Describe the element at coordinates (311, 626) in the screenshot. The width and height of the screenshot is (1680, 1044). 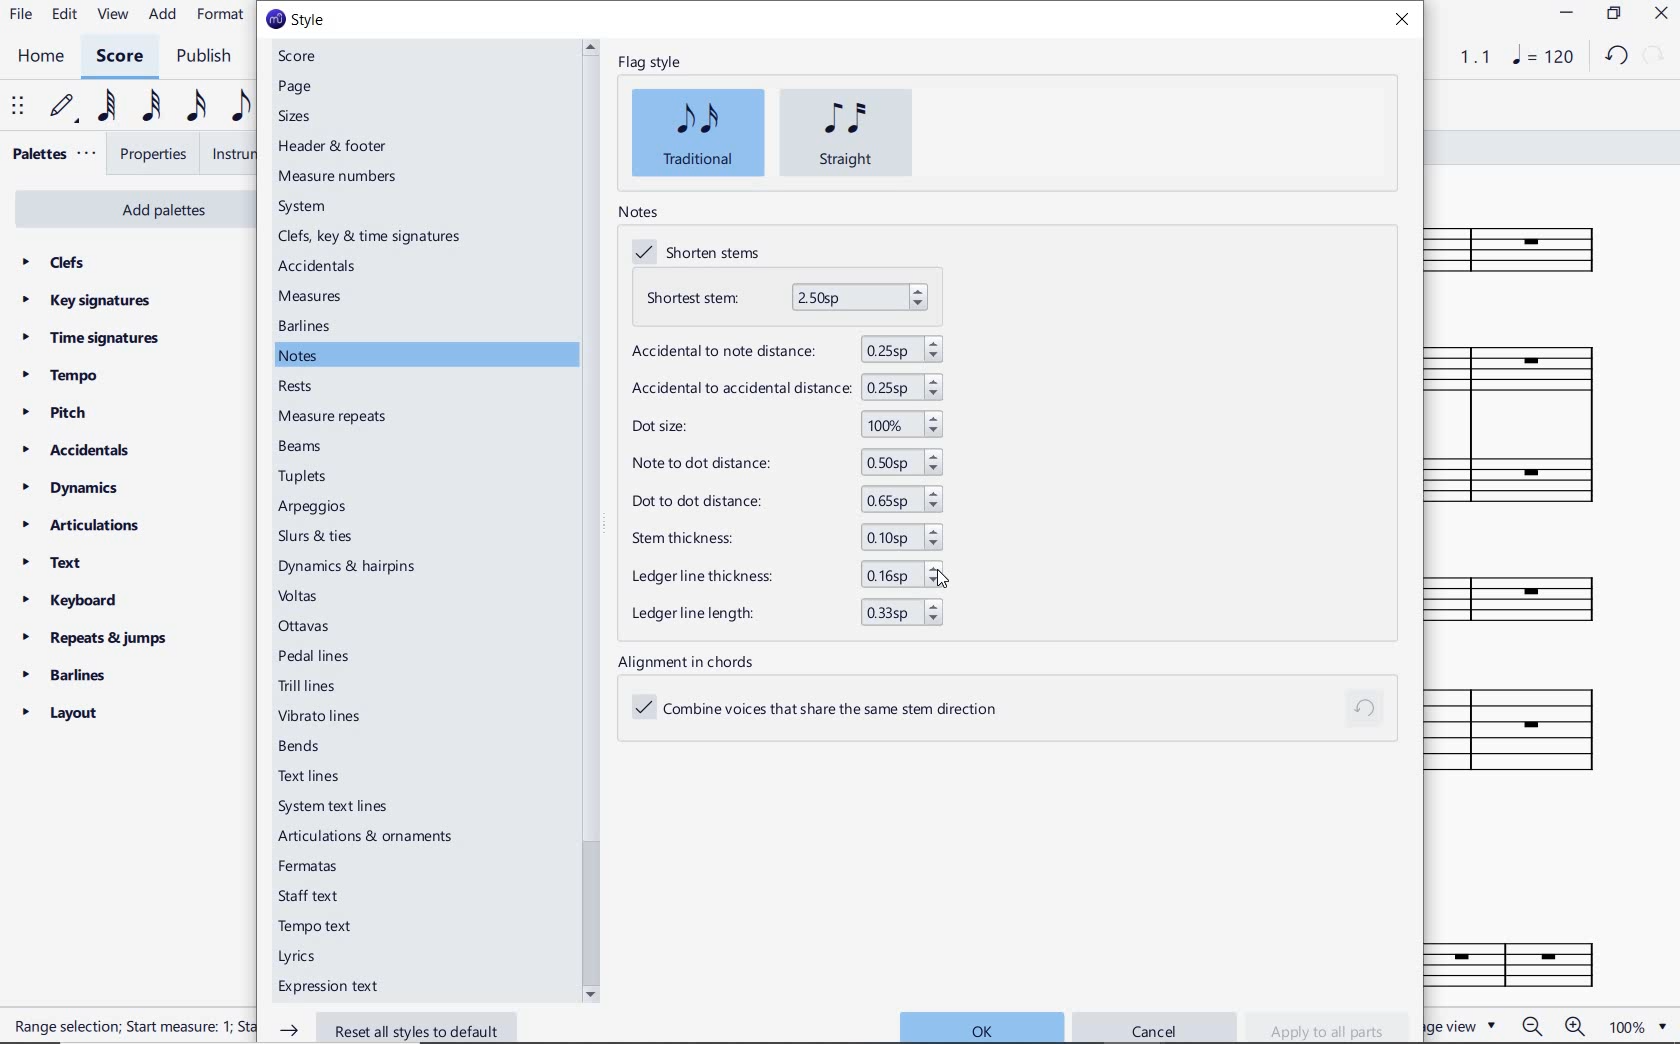
I see `ottavas` at that location.